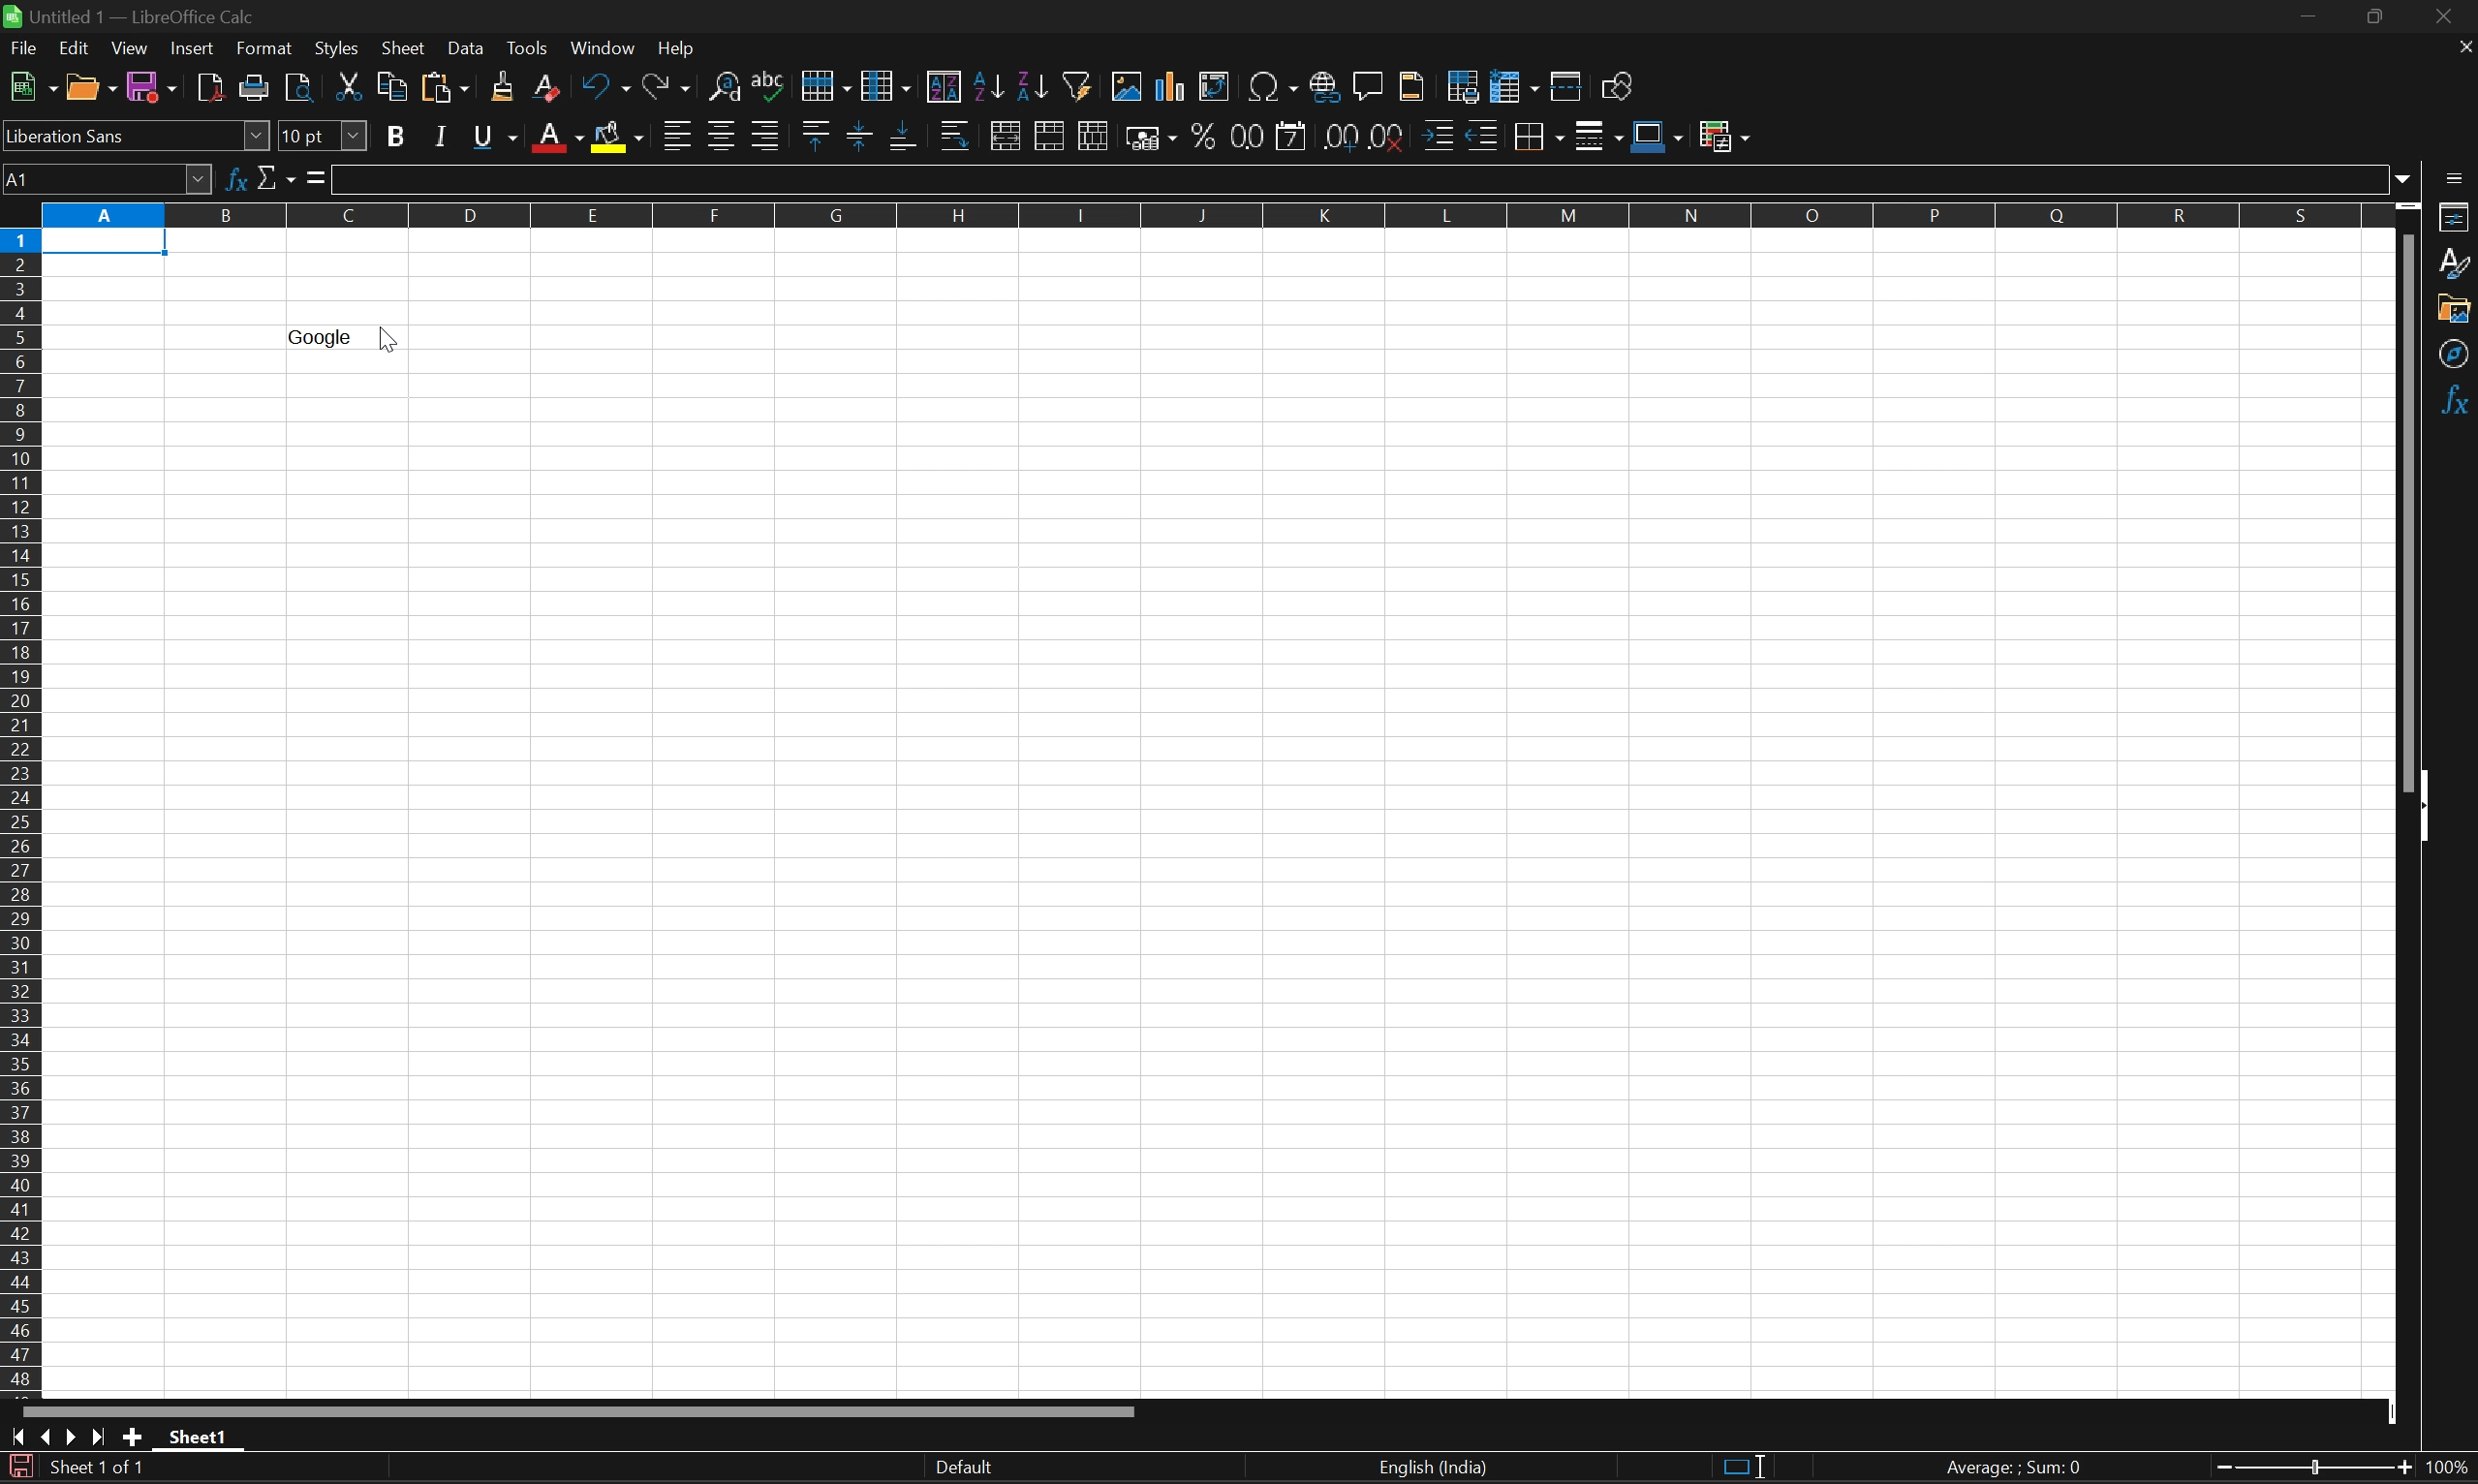 This screenshot has width=2478, height=1484. I want to click on Average: ; Sum: 0, so click(2018, 1469).